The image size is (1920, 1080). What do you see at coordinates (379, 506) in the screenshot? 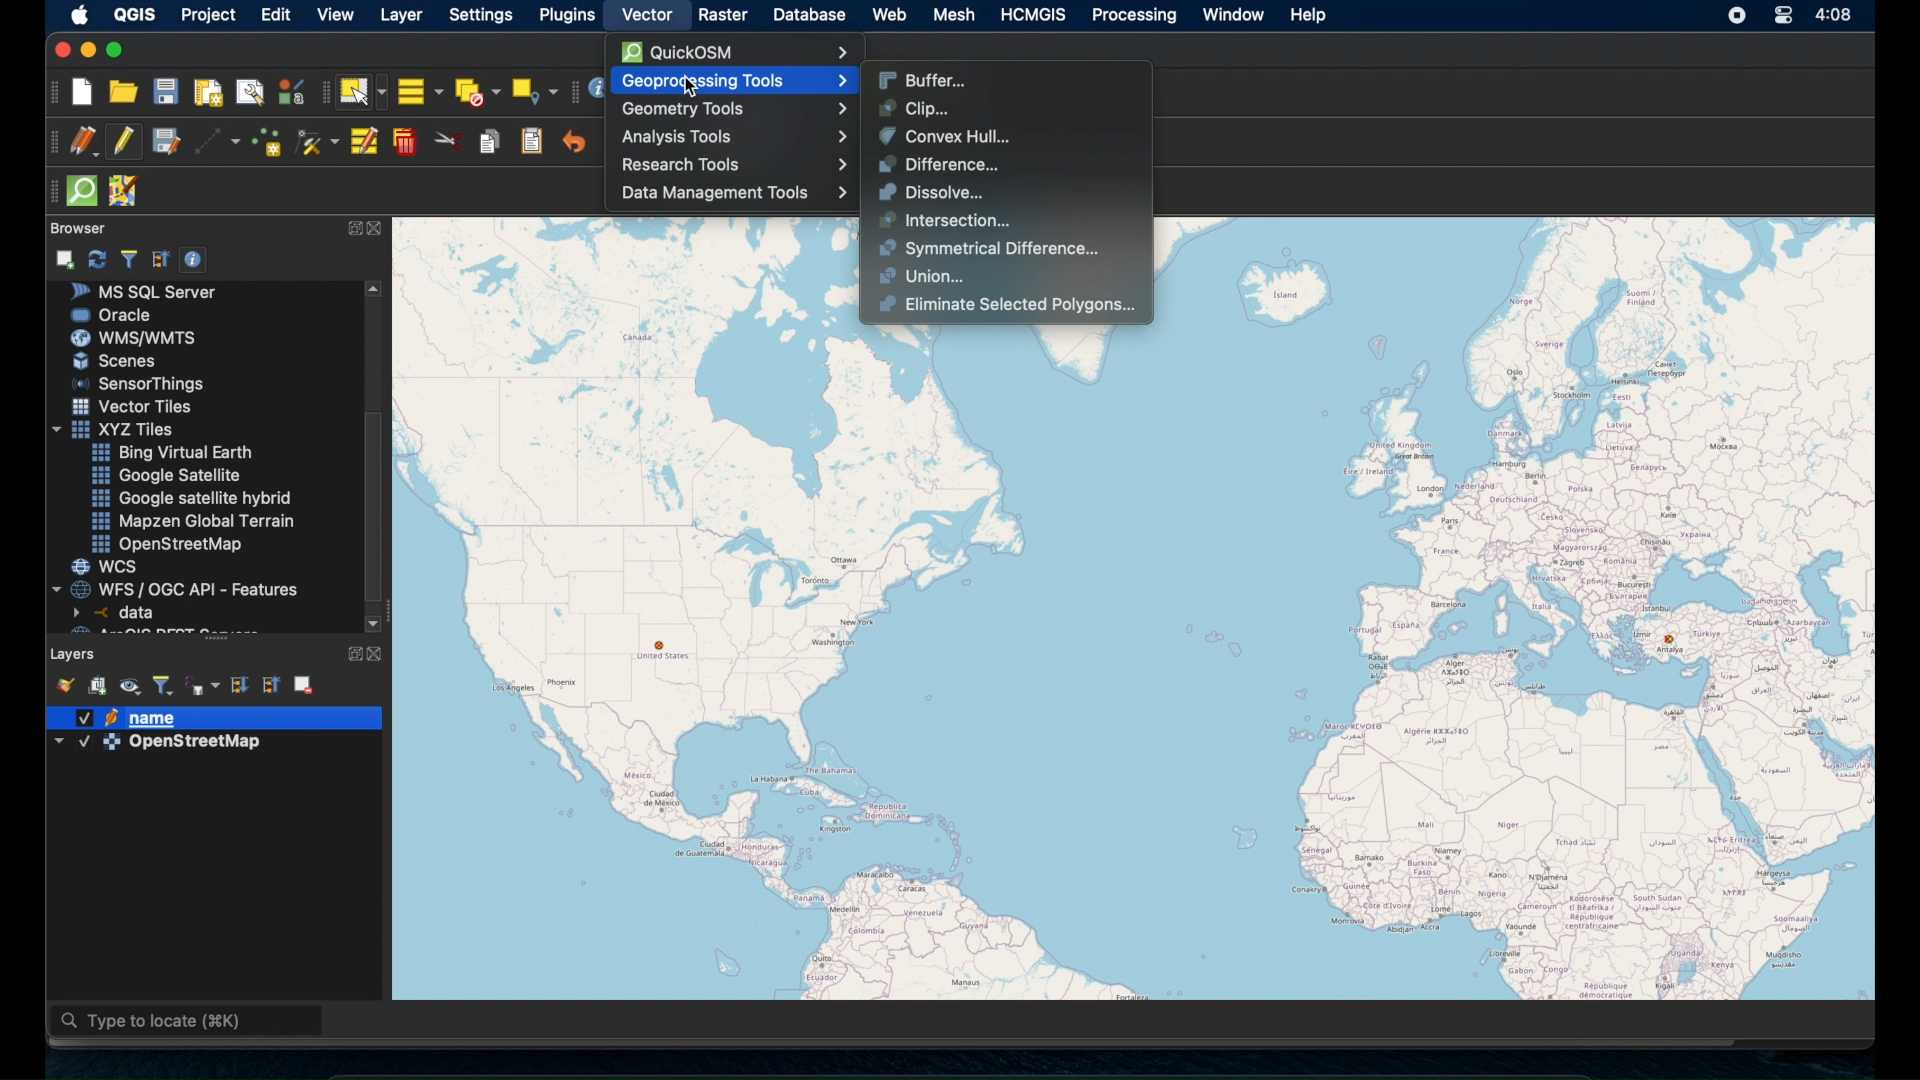
I see `scroll box` at bounding box center [379, 506].